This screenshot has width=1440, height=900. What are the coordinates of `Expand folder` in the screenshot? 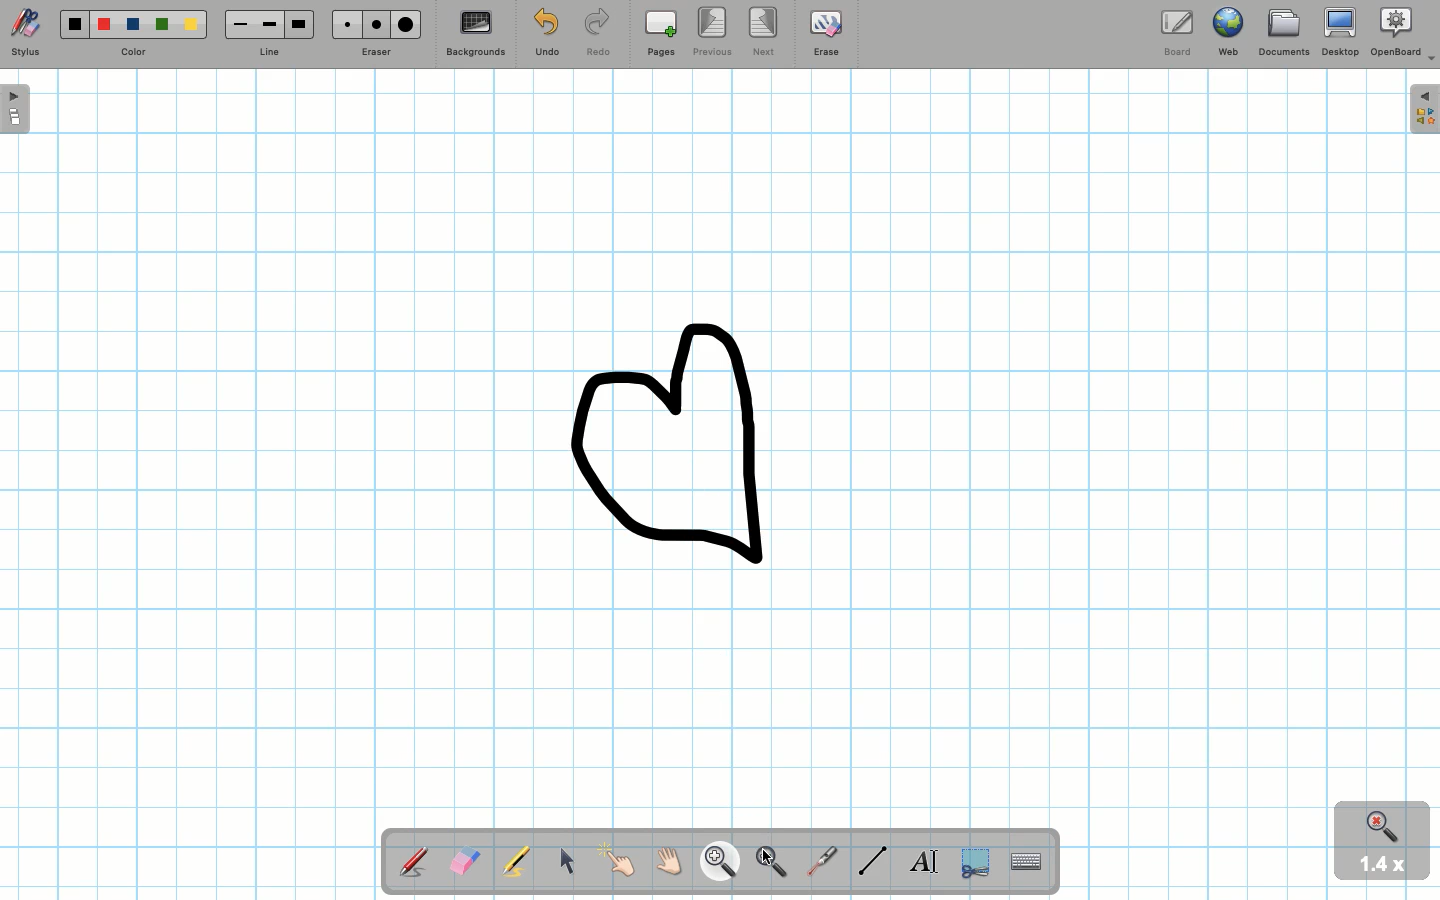 It's located at (1424, 110).